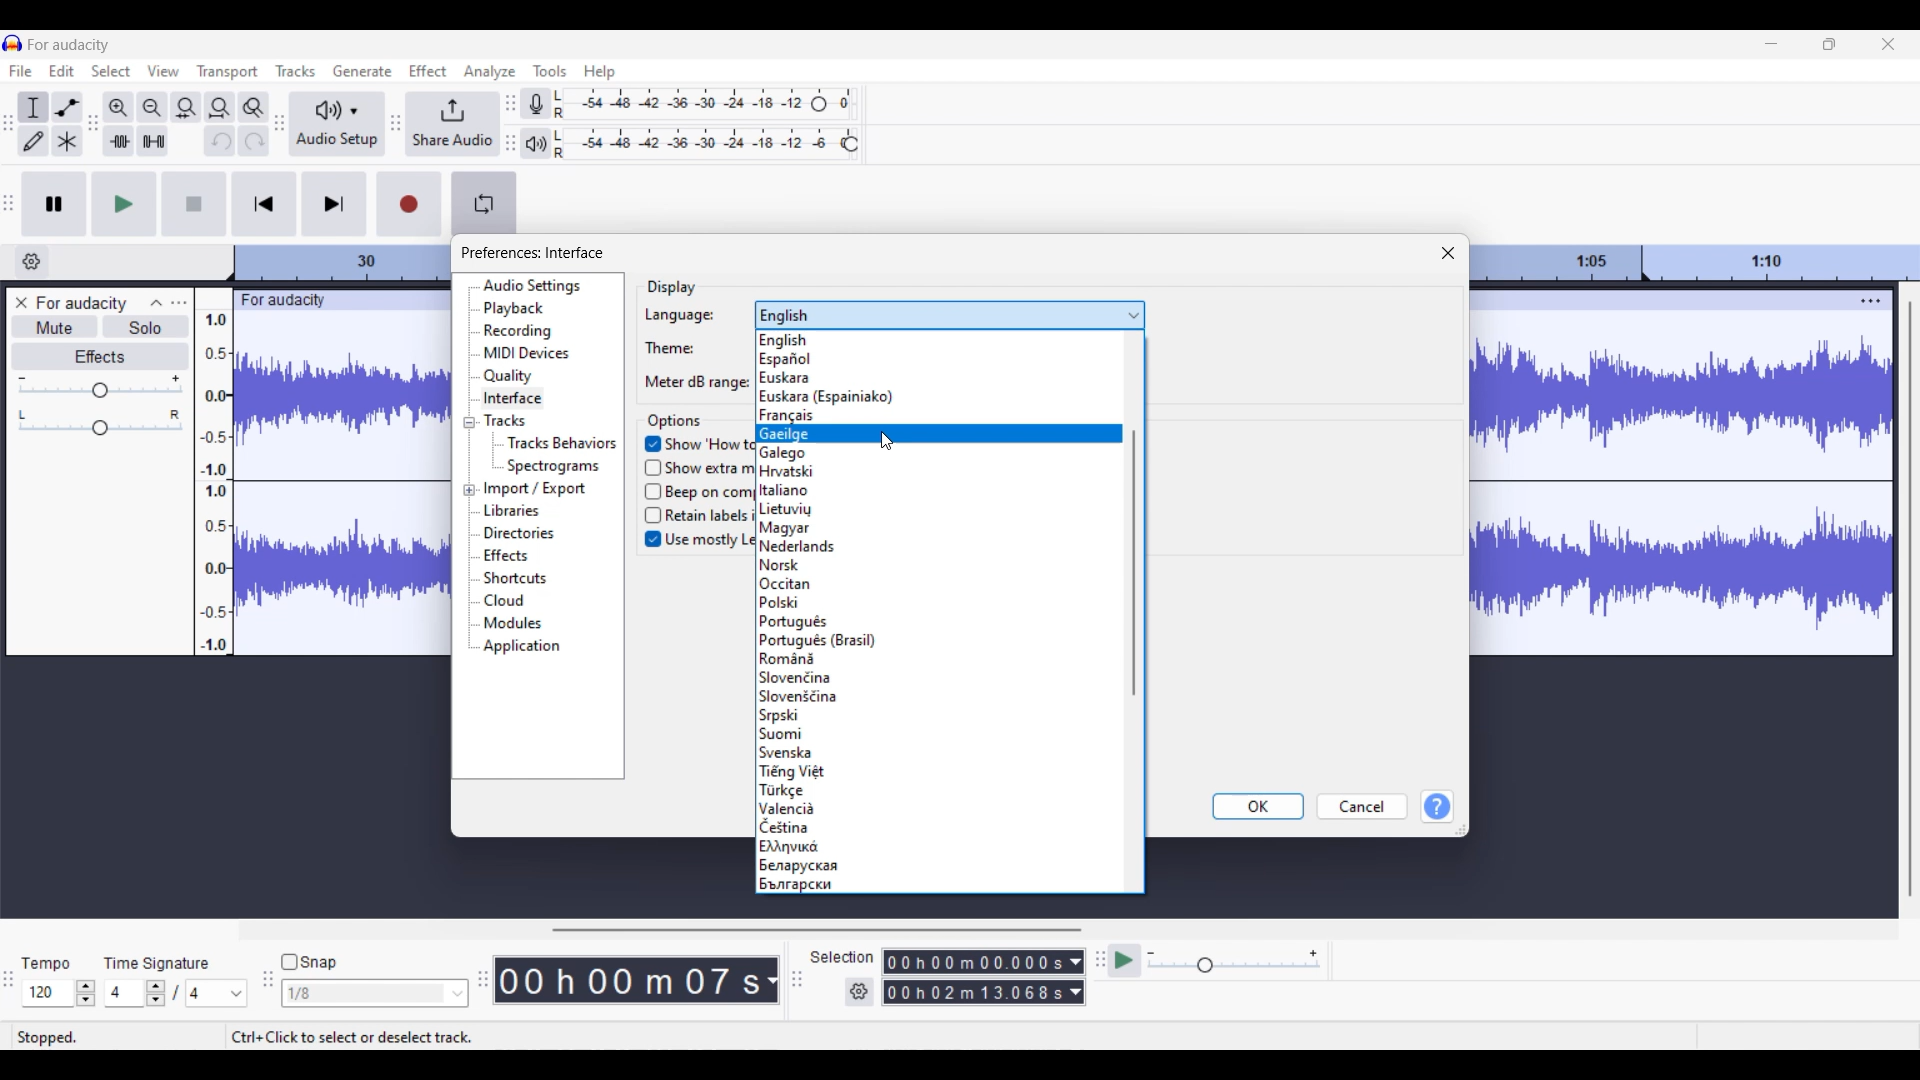 The height and width of the screenshot is (1080, 1920). Describe the element at coordinates (505, 600) in the screenshot. I see `Cloud` at that location.